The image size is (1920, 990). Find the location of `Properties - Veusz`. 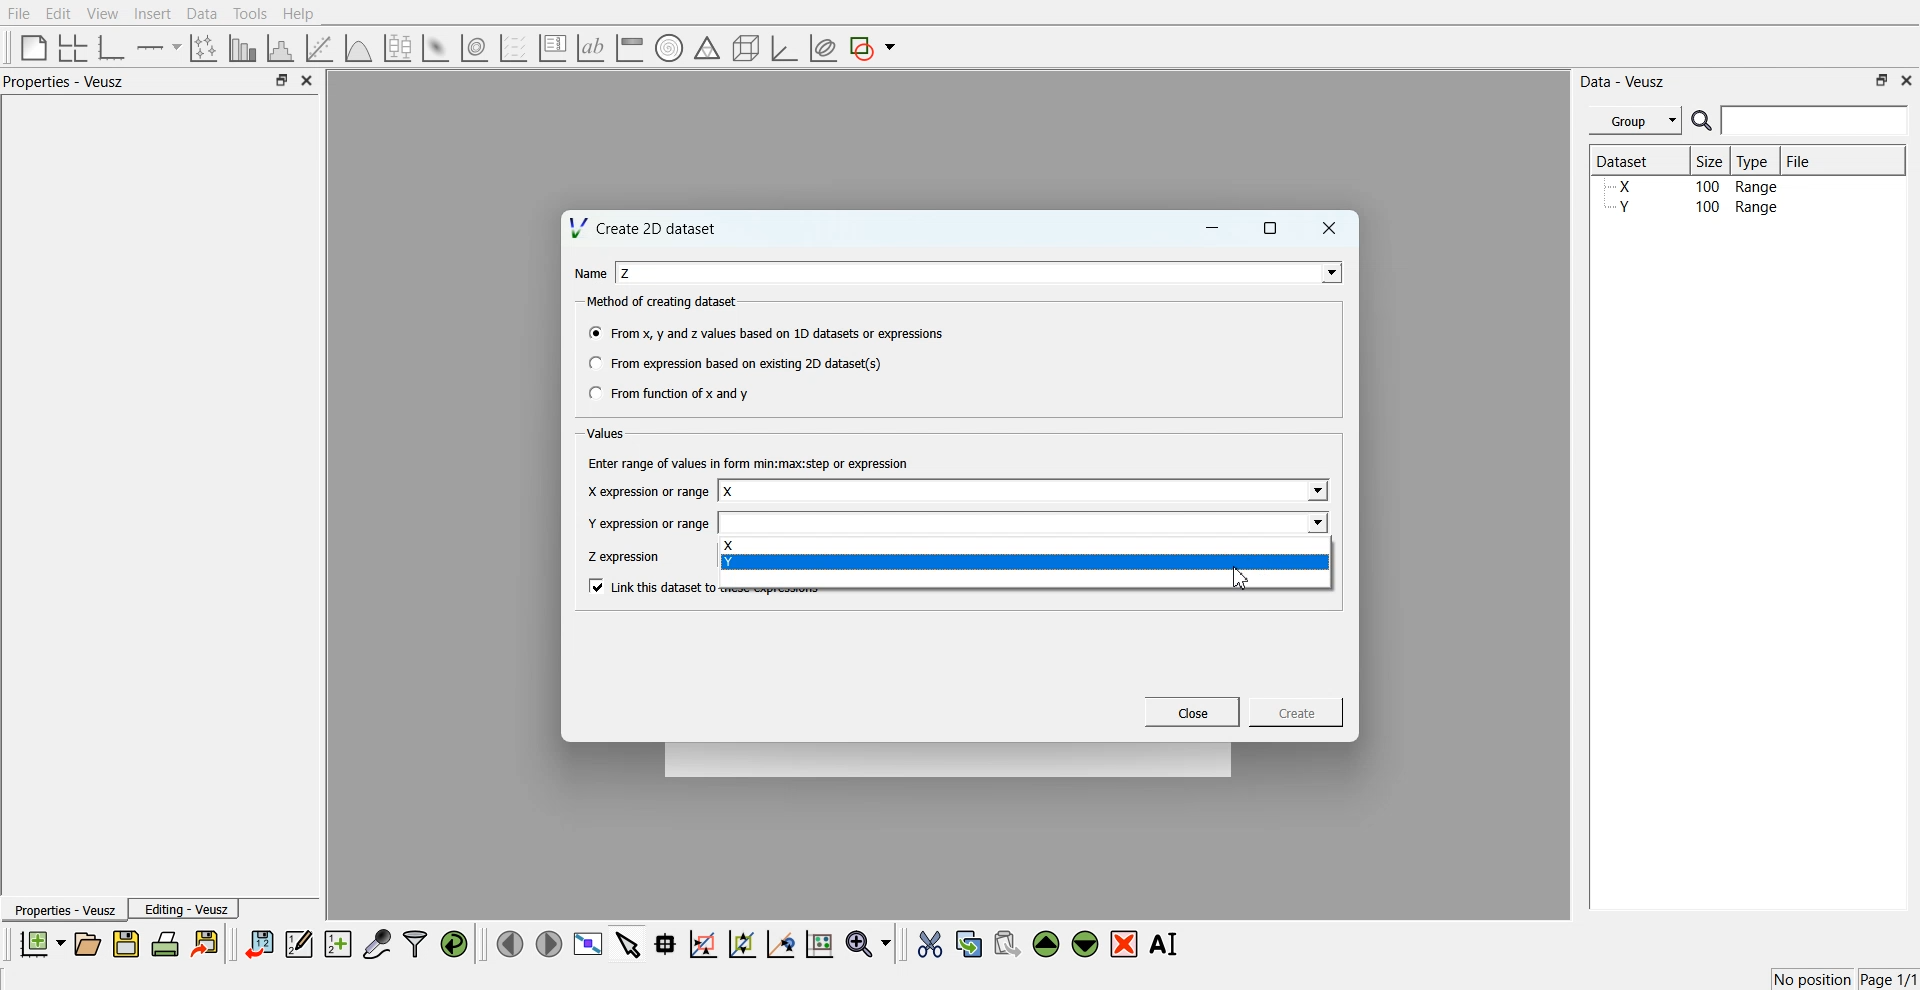

Properties - Veusz is located at coordinates (64, 81).